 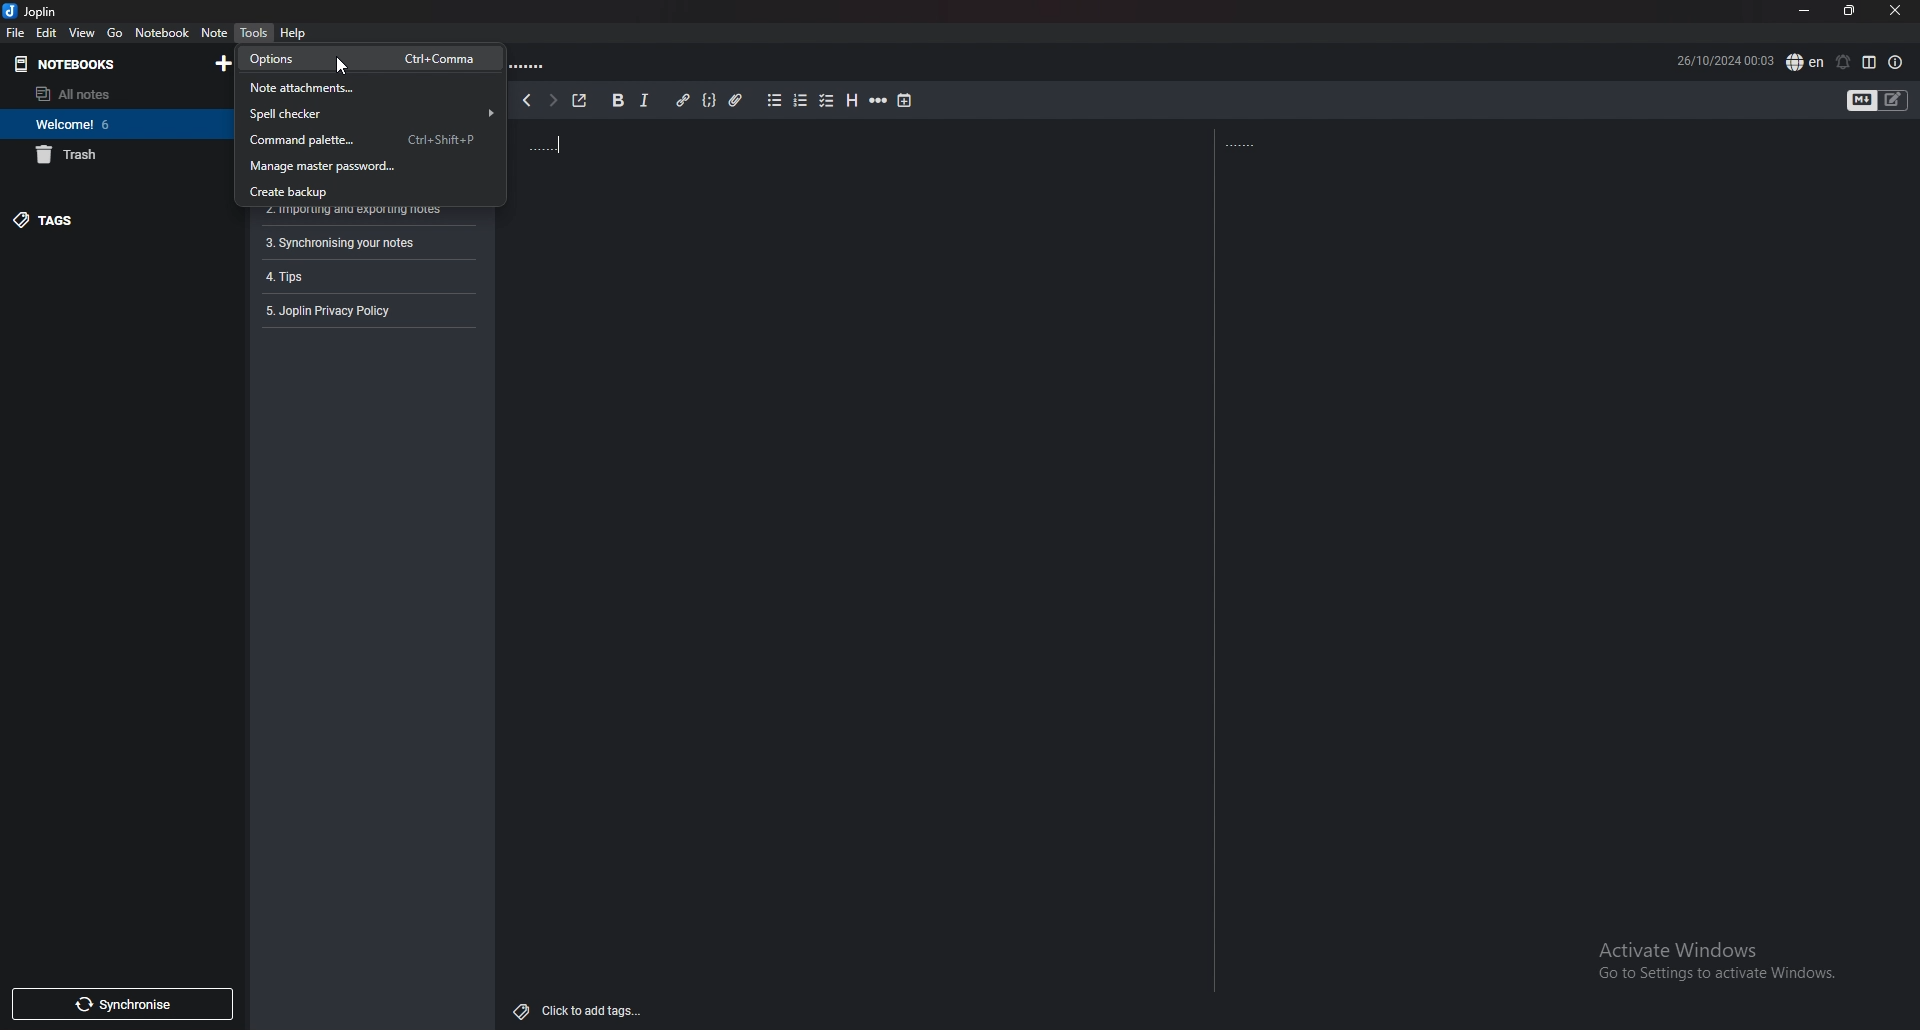 What do you see at coordinates (552, 101) in the screenshot?
I see `forward` at bounding box center [552, 101].